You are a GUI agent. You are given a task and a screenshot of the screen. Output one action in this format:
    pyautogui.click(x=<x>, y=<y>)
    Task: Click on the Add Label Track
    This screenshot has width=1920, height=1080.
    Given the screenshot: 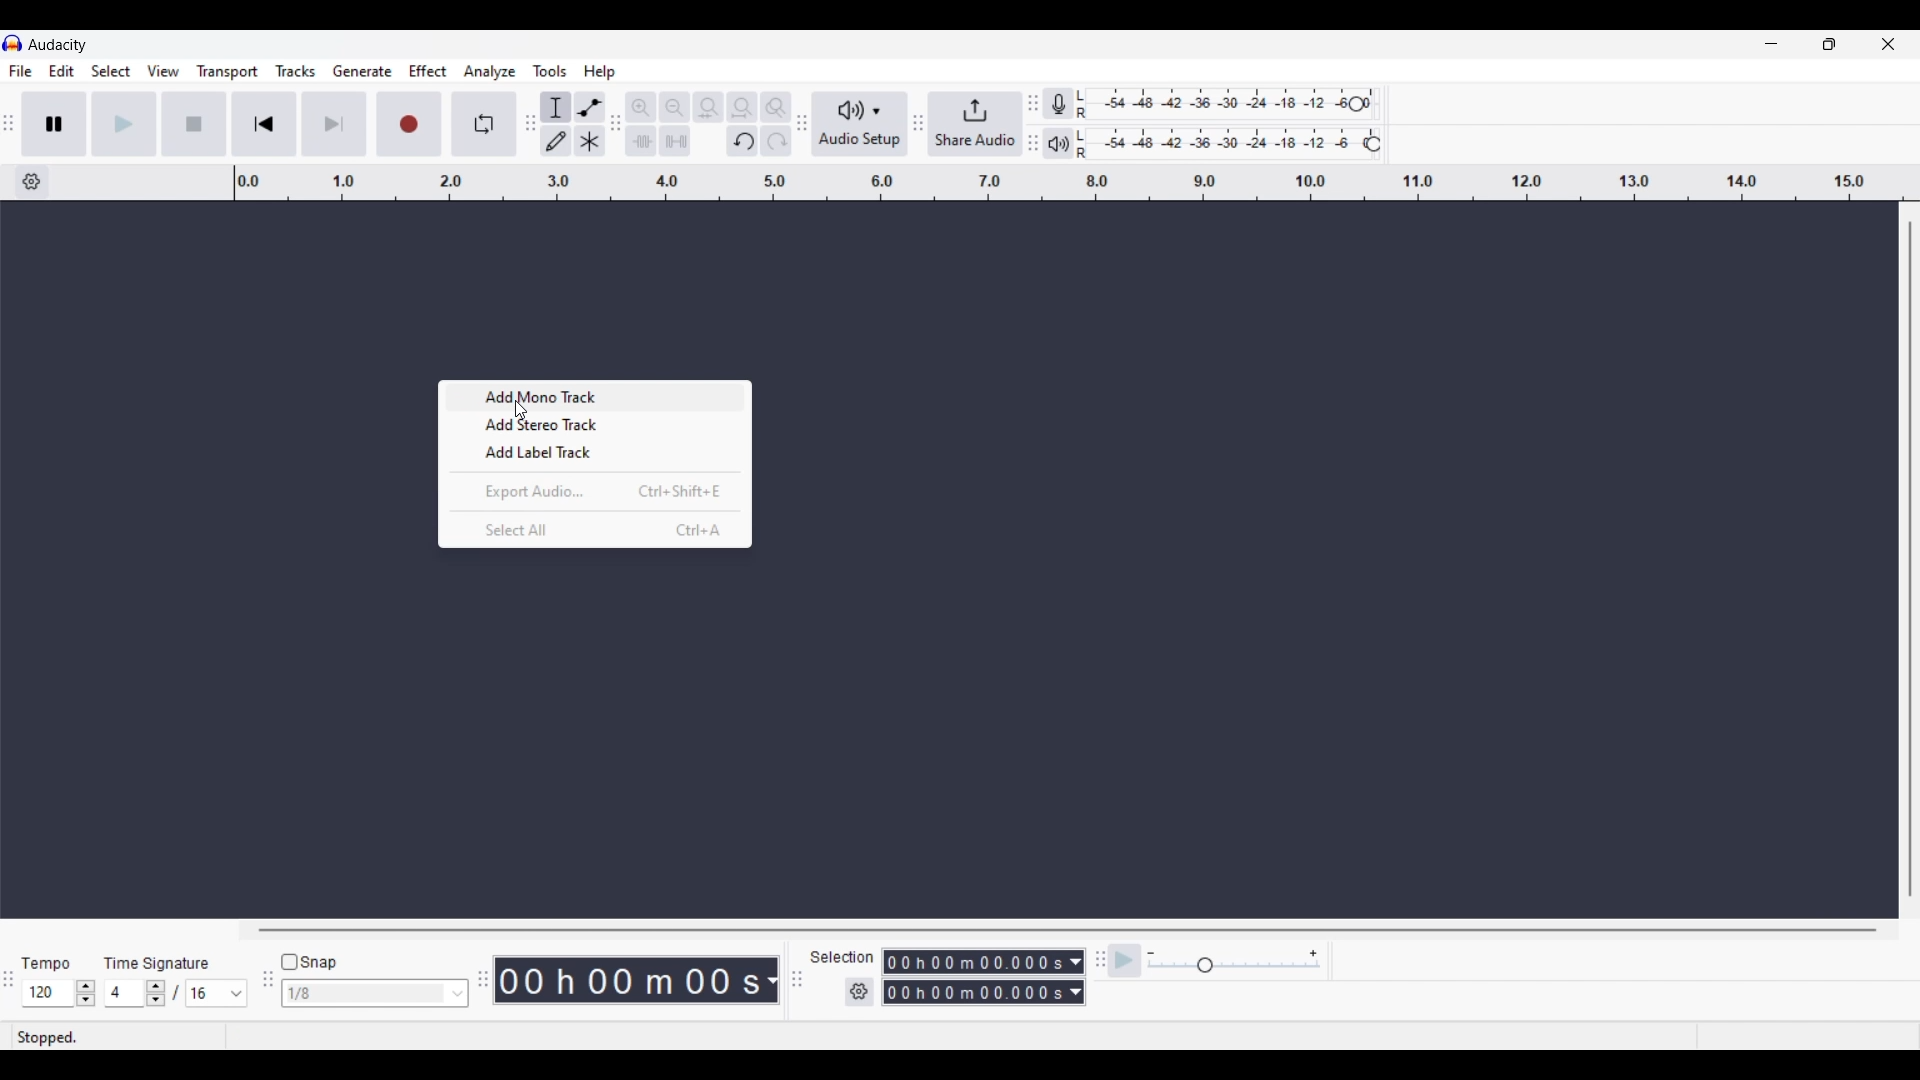 What is the action you would take?
    pyautogui.click(x=594, y=453)
    